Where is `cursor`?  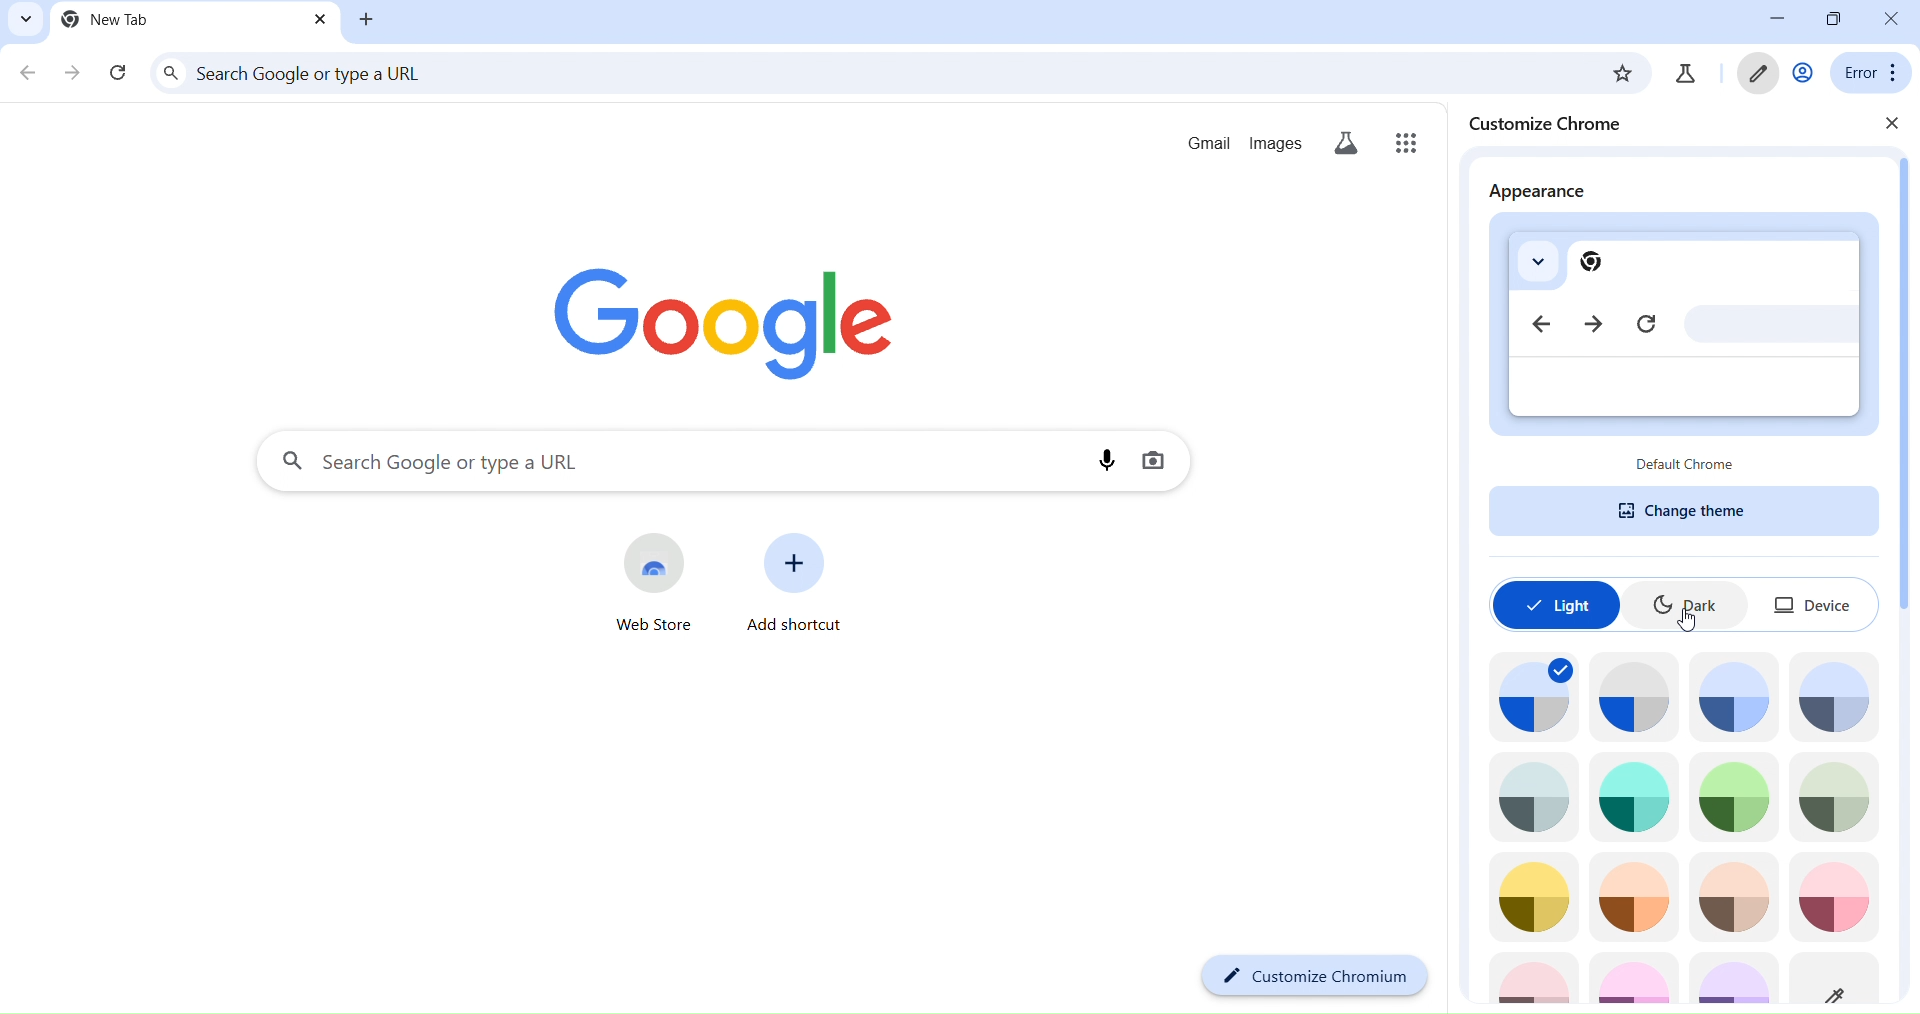
cursor is located at coordinates (1693, 623).